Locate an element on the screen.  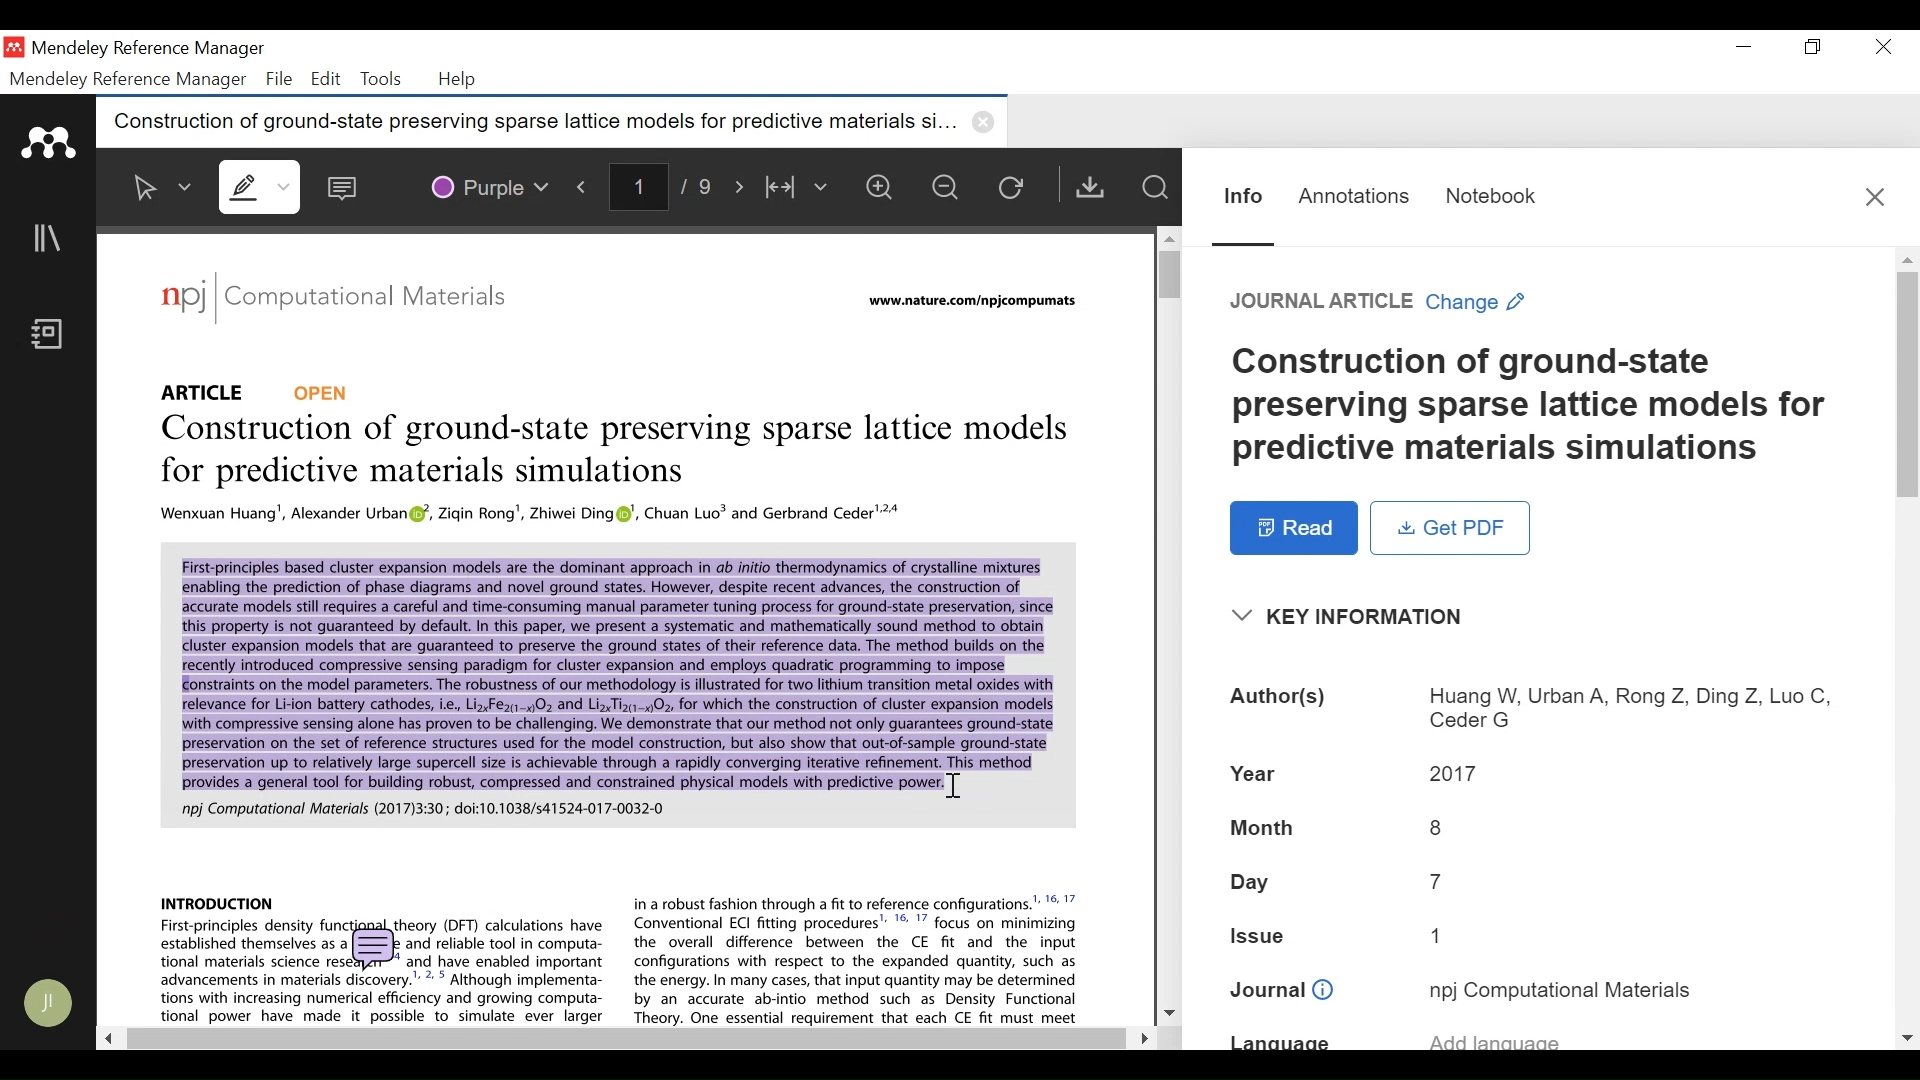
Tools is located at coordinates (379, 79).